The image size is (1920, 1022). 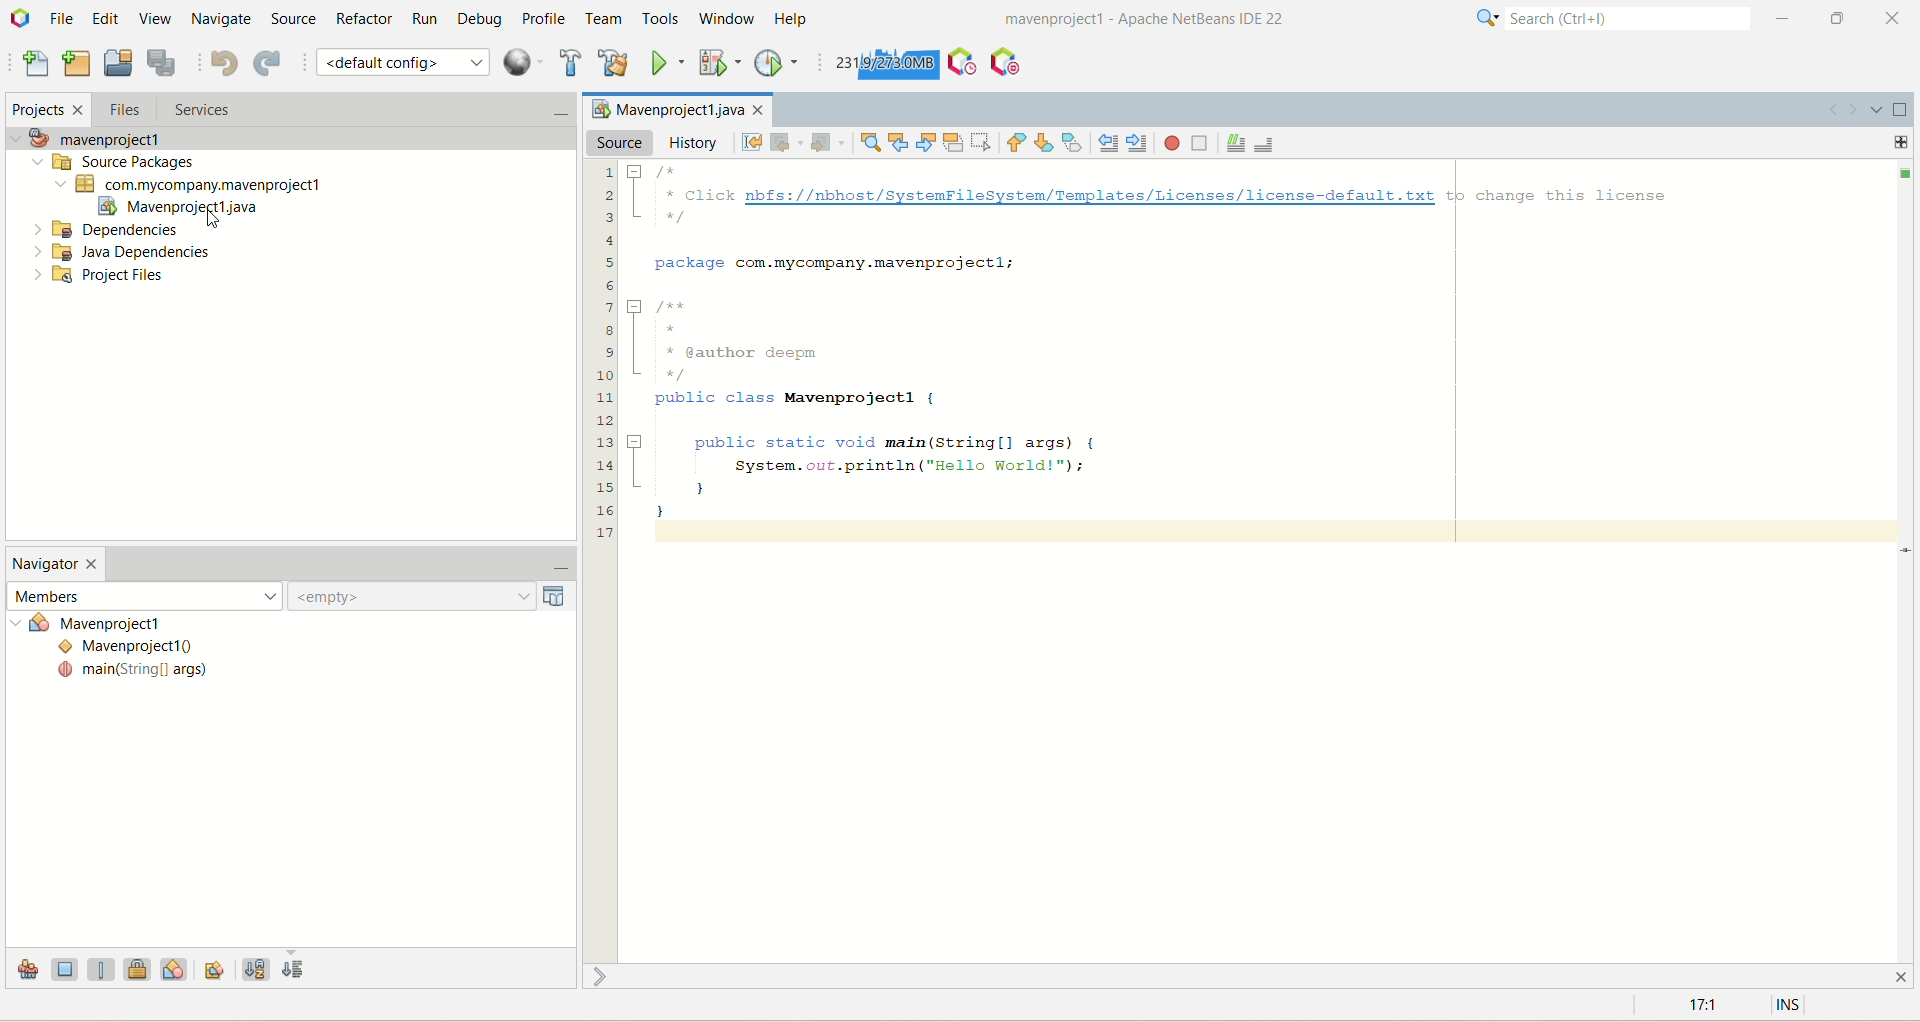 I want to click on forward, so click(x=824, y=144).